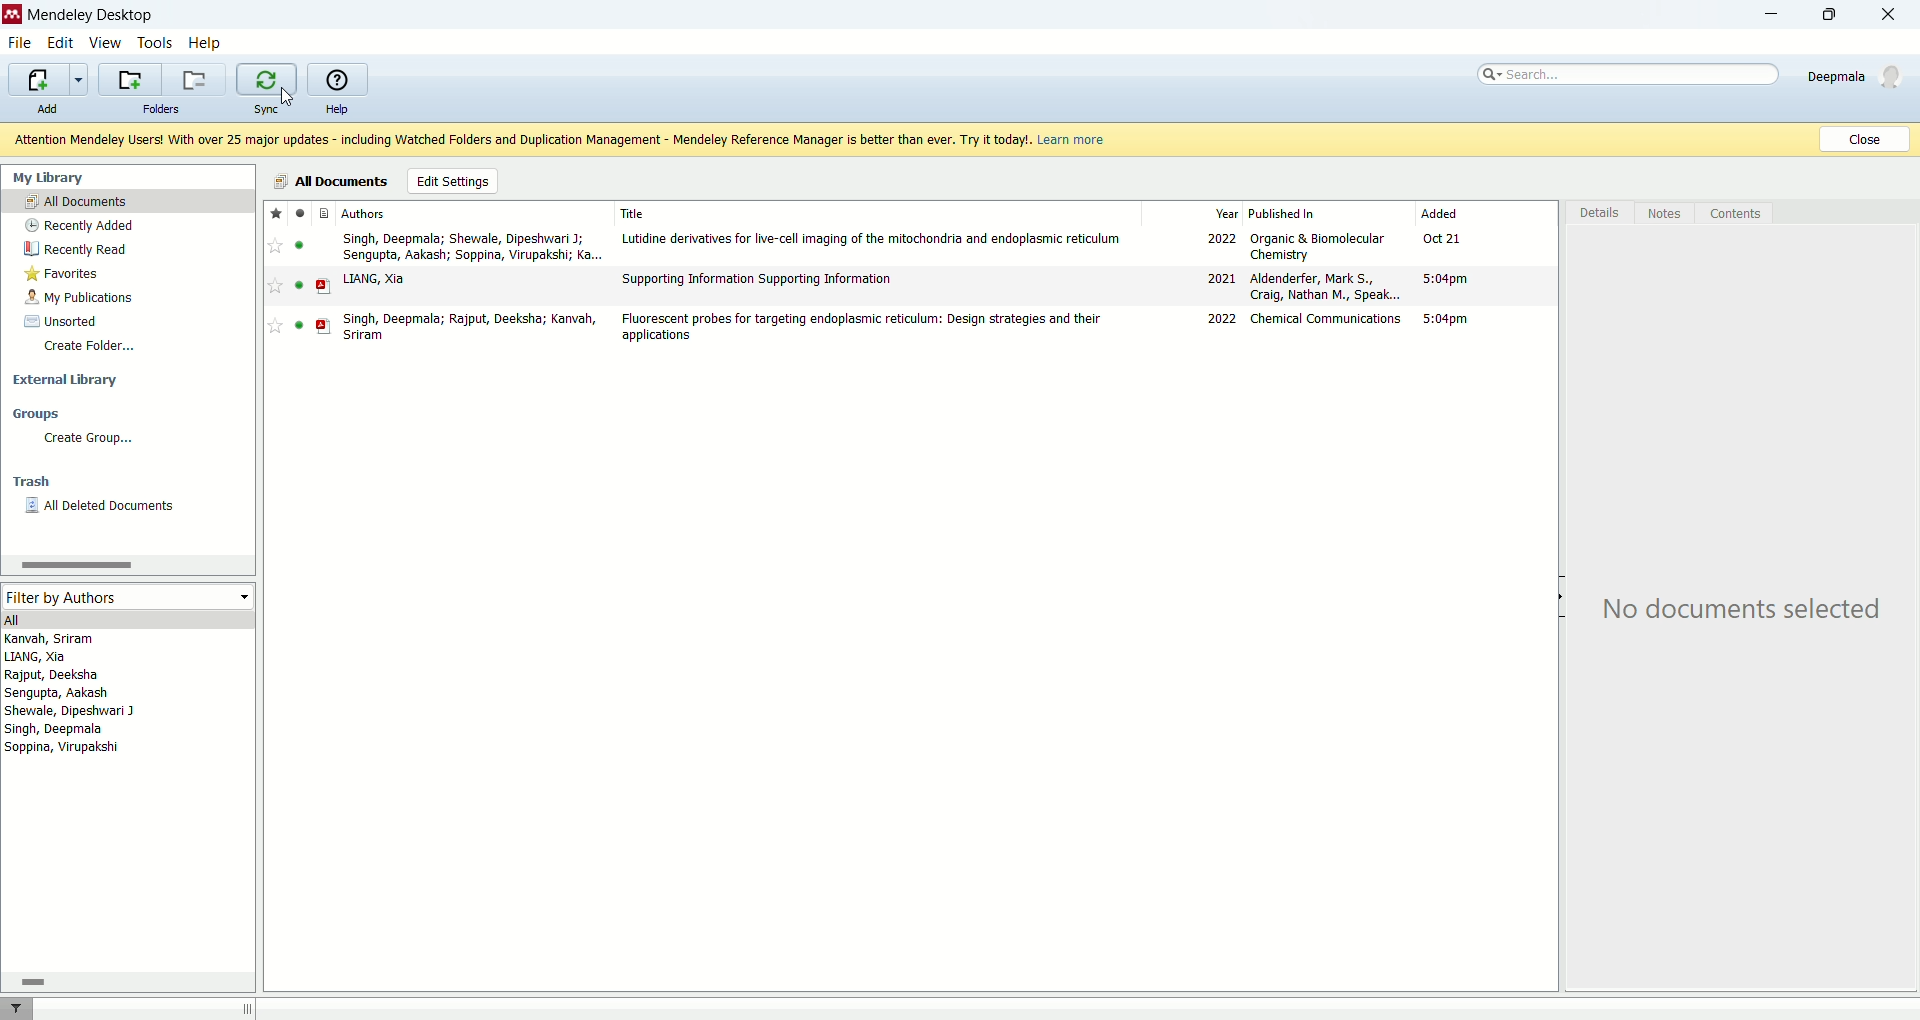 The height and width of the screenshot is (1020, 1920). Describe the element at coordinates (106, 43) in the screenshot. I see `view` at that location.